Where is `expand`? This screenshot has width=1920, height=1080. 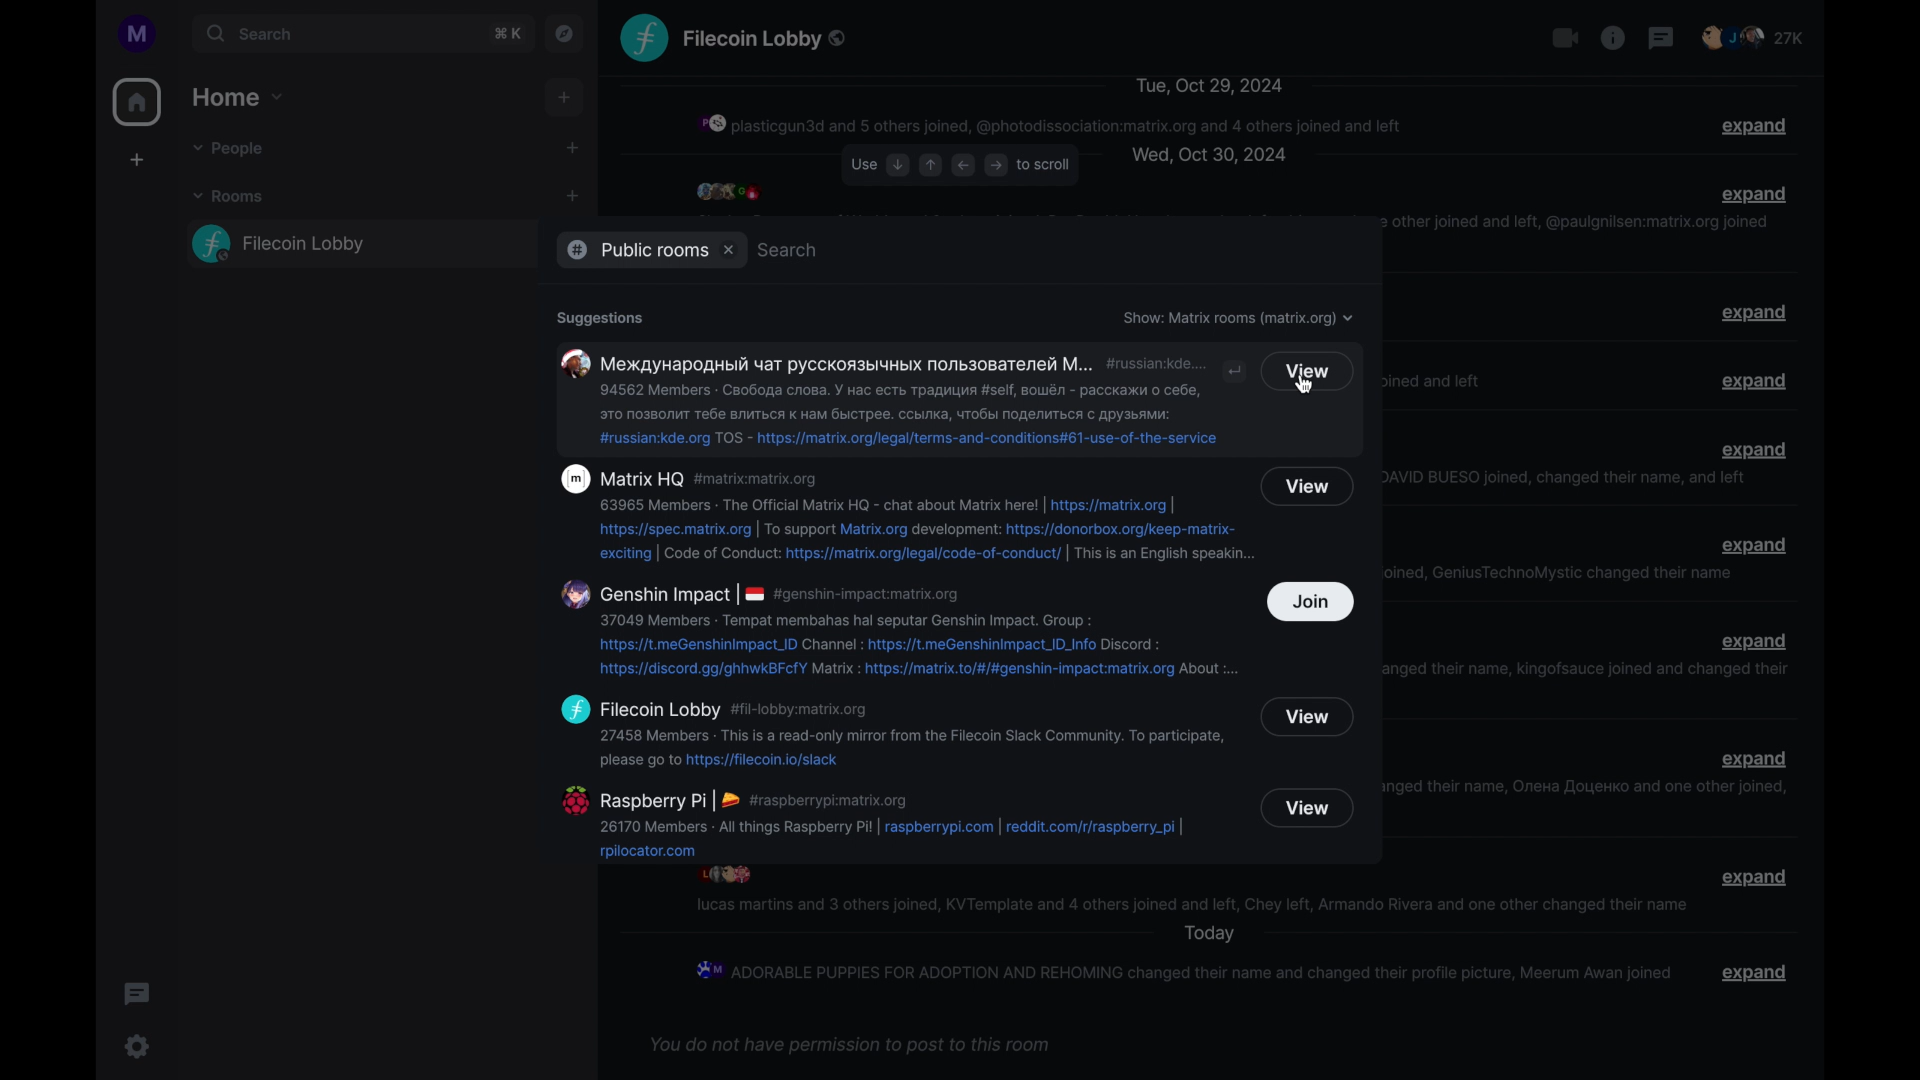 expand is located at coordinates (1753, 127).